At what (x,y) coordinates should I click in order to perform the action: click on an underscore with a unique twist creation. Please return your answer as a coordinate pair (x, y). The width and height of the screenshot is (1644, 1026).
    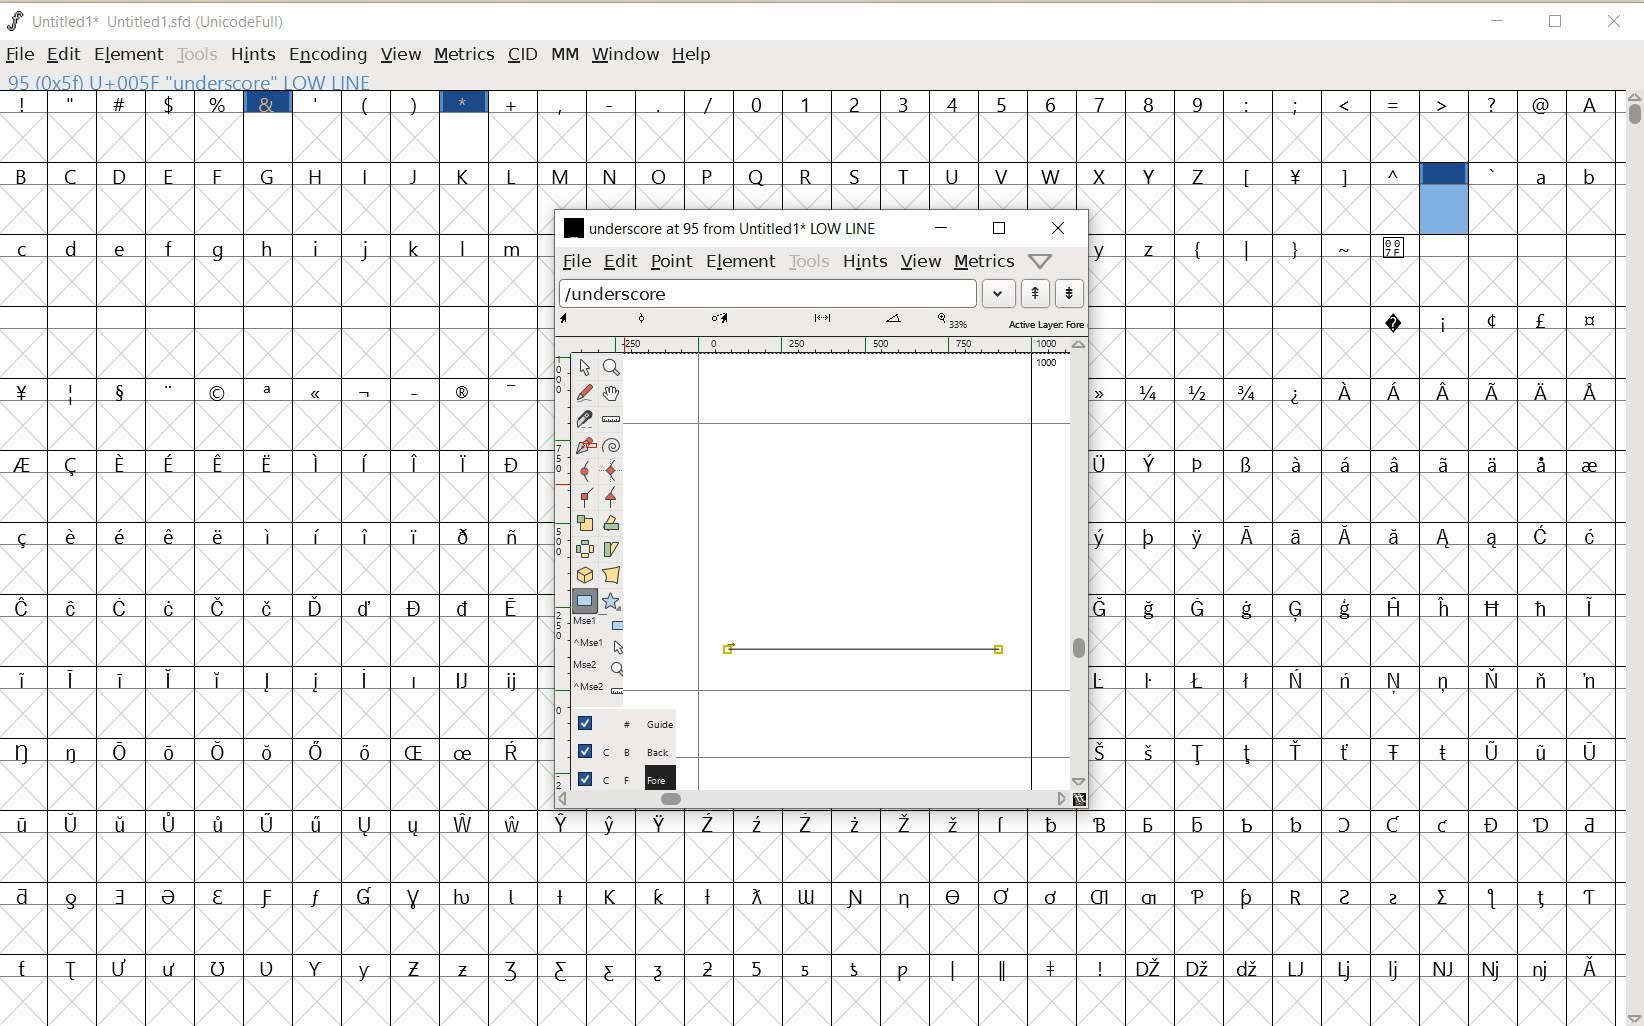
    Looking at the image, I should click on (864, 655).